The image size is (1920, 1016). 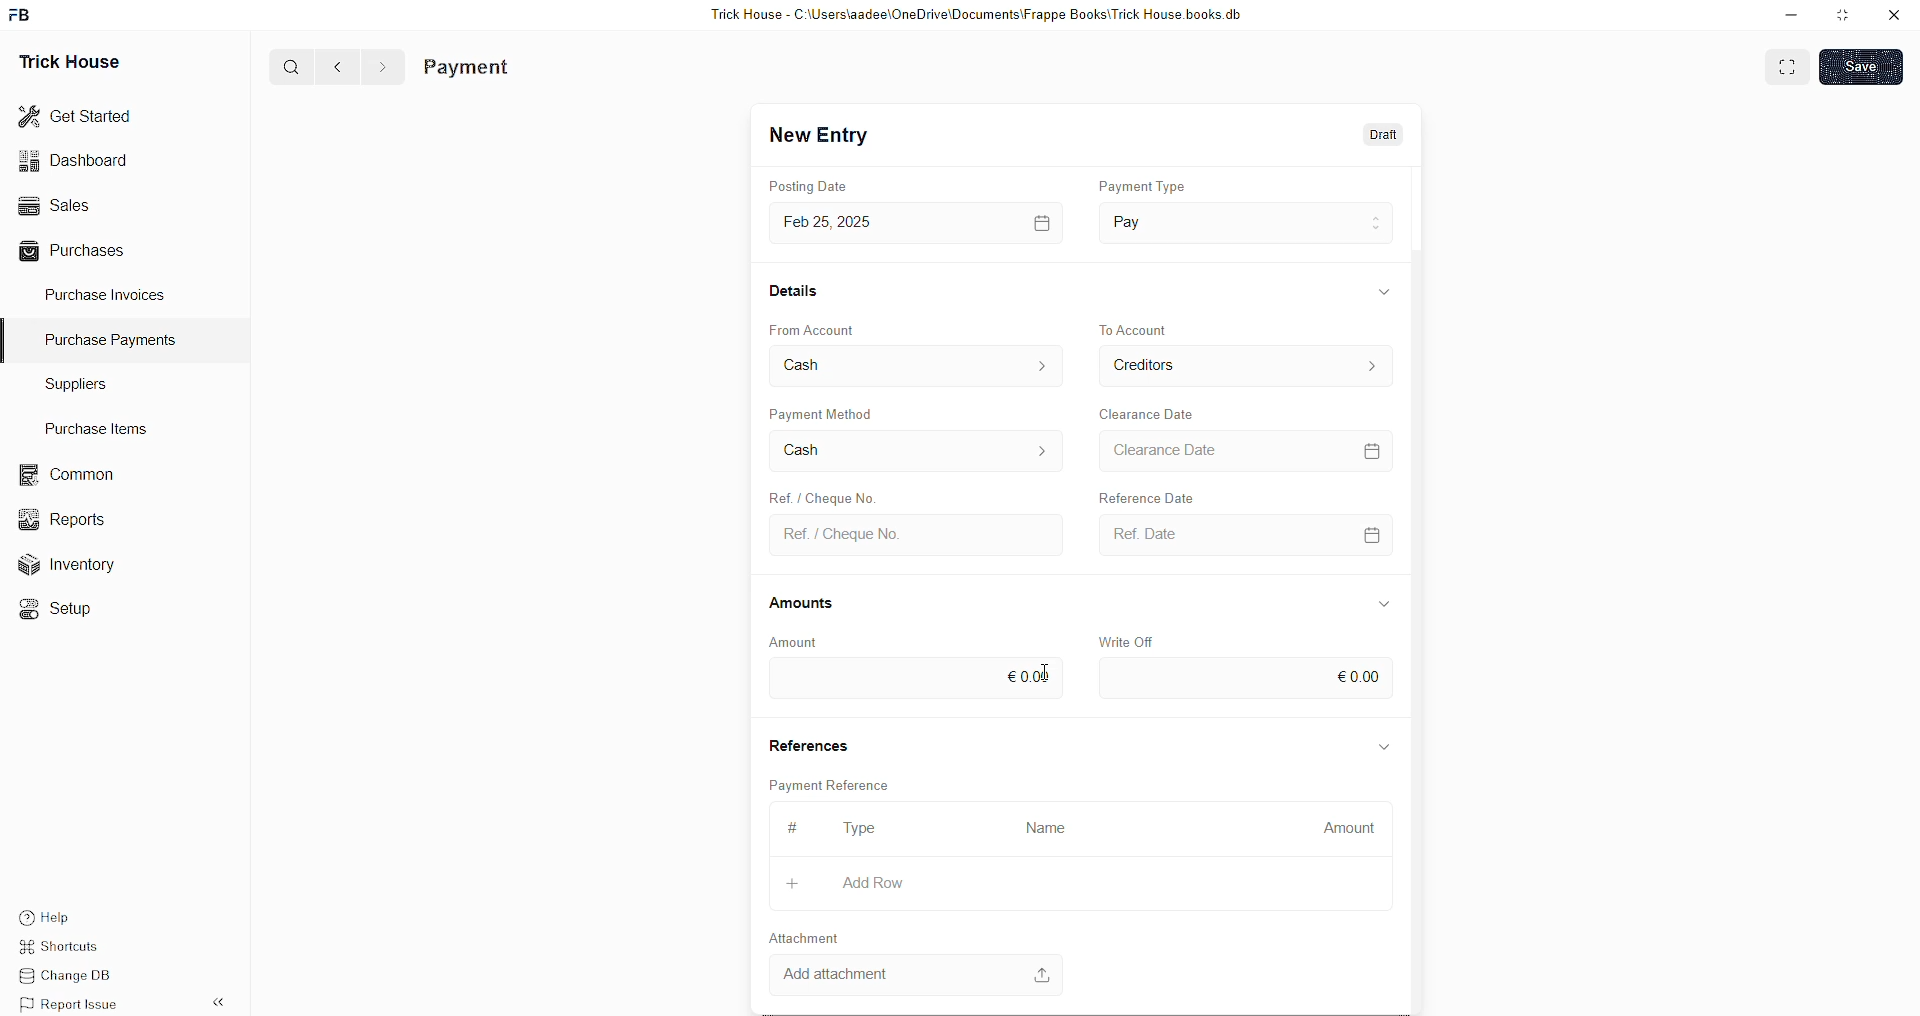 What do you see at coordinates (1154, 187) in the screenshot?
I see `payment type` at bounding box center [1154, 187].